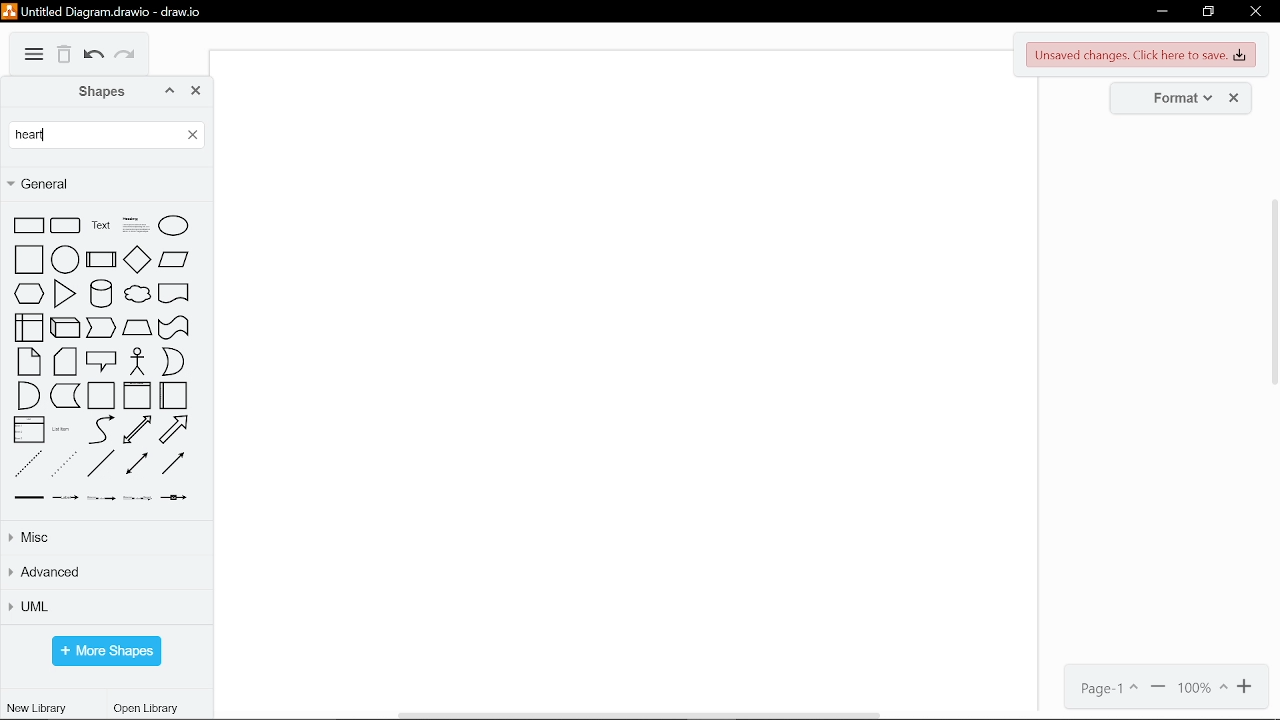  I want to click on diagram, so click(34, 55).